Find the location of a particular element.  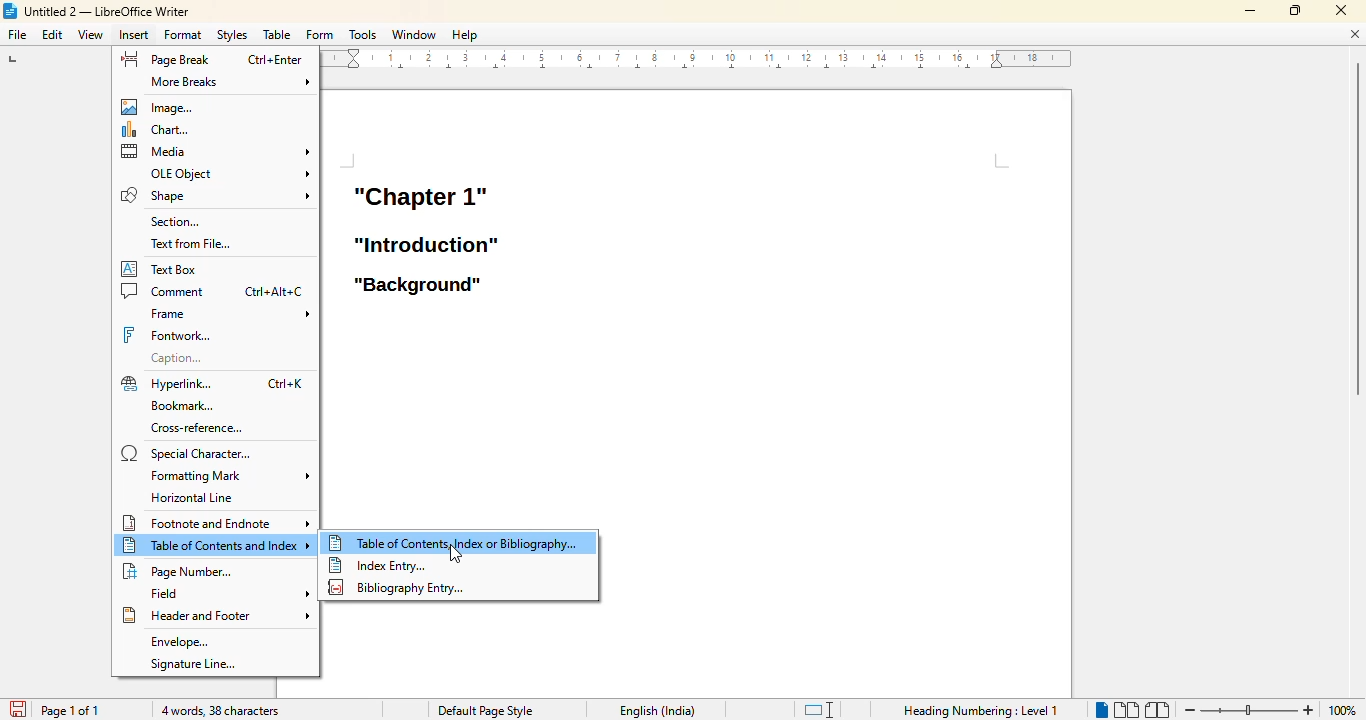

shortcut for comment is located at coordinates (275, 292).